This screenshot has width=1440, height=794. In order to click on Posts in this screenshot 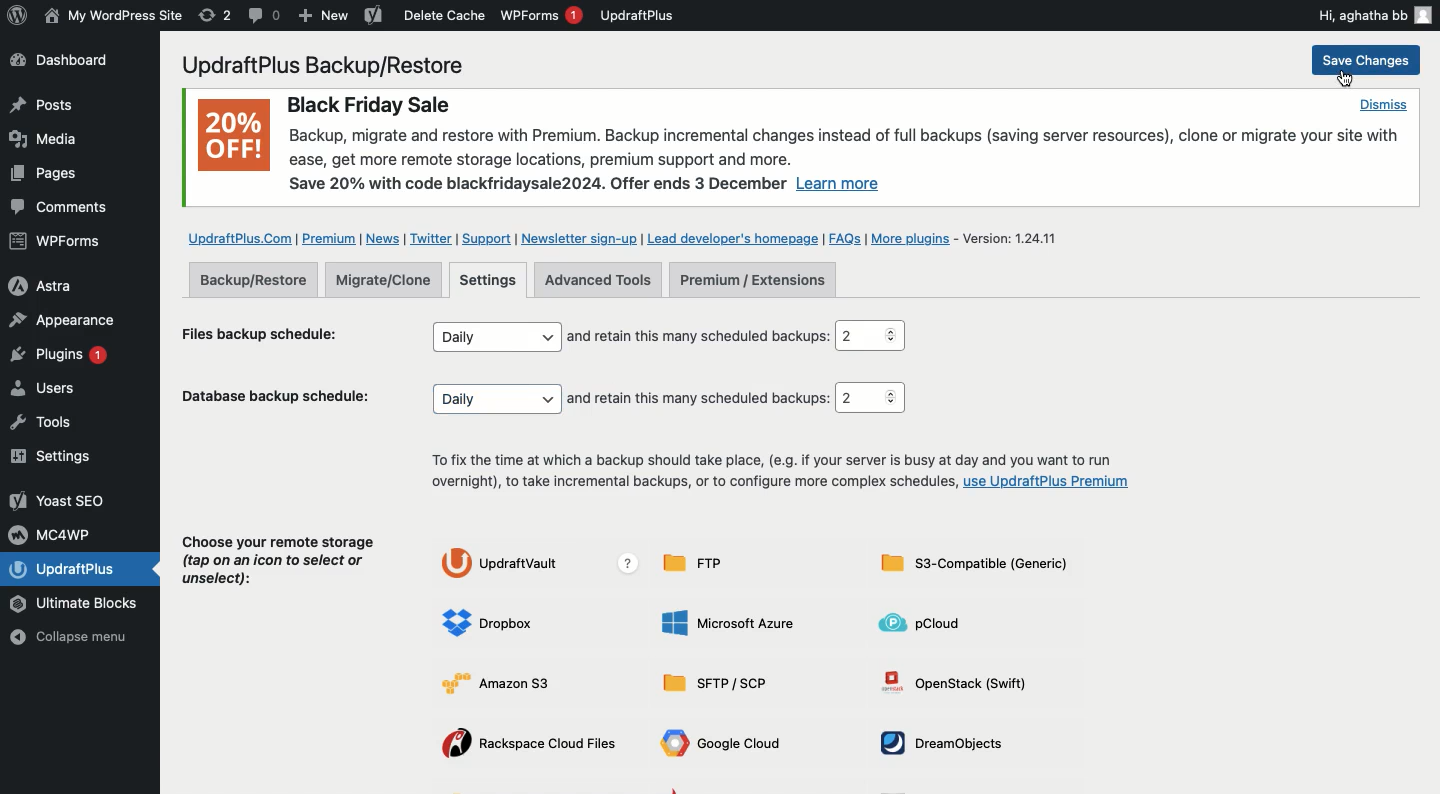, I will do `click(40, 105)`.